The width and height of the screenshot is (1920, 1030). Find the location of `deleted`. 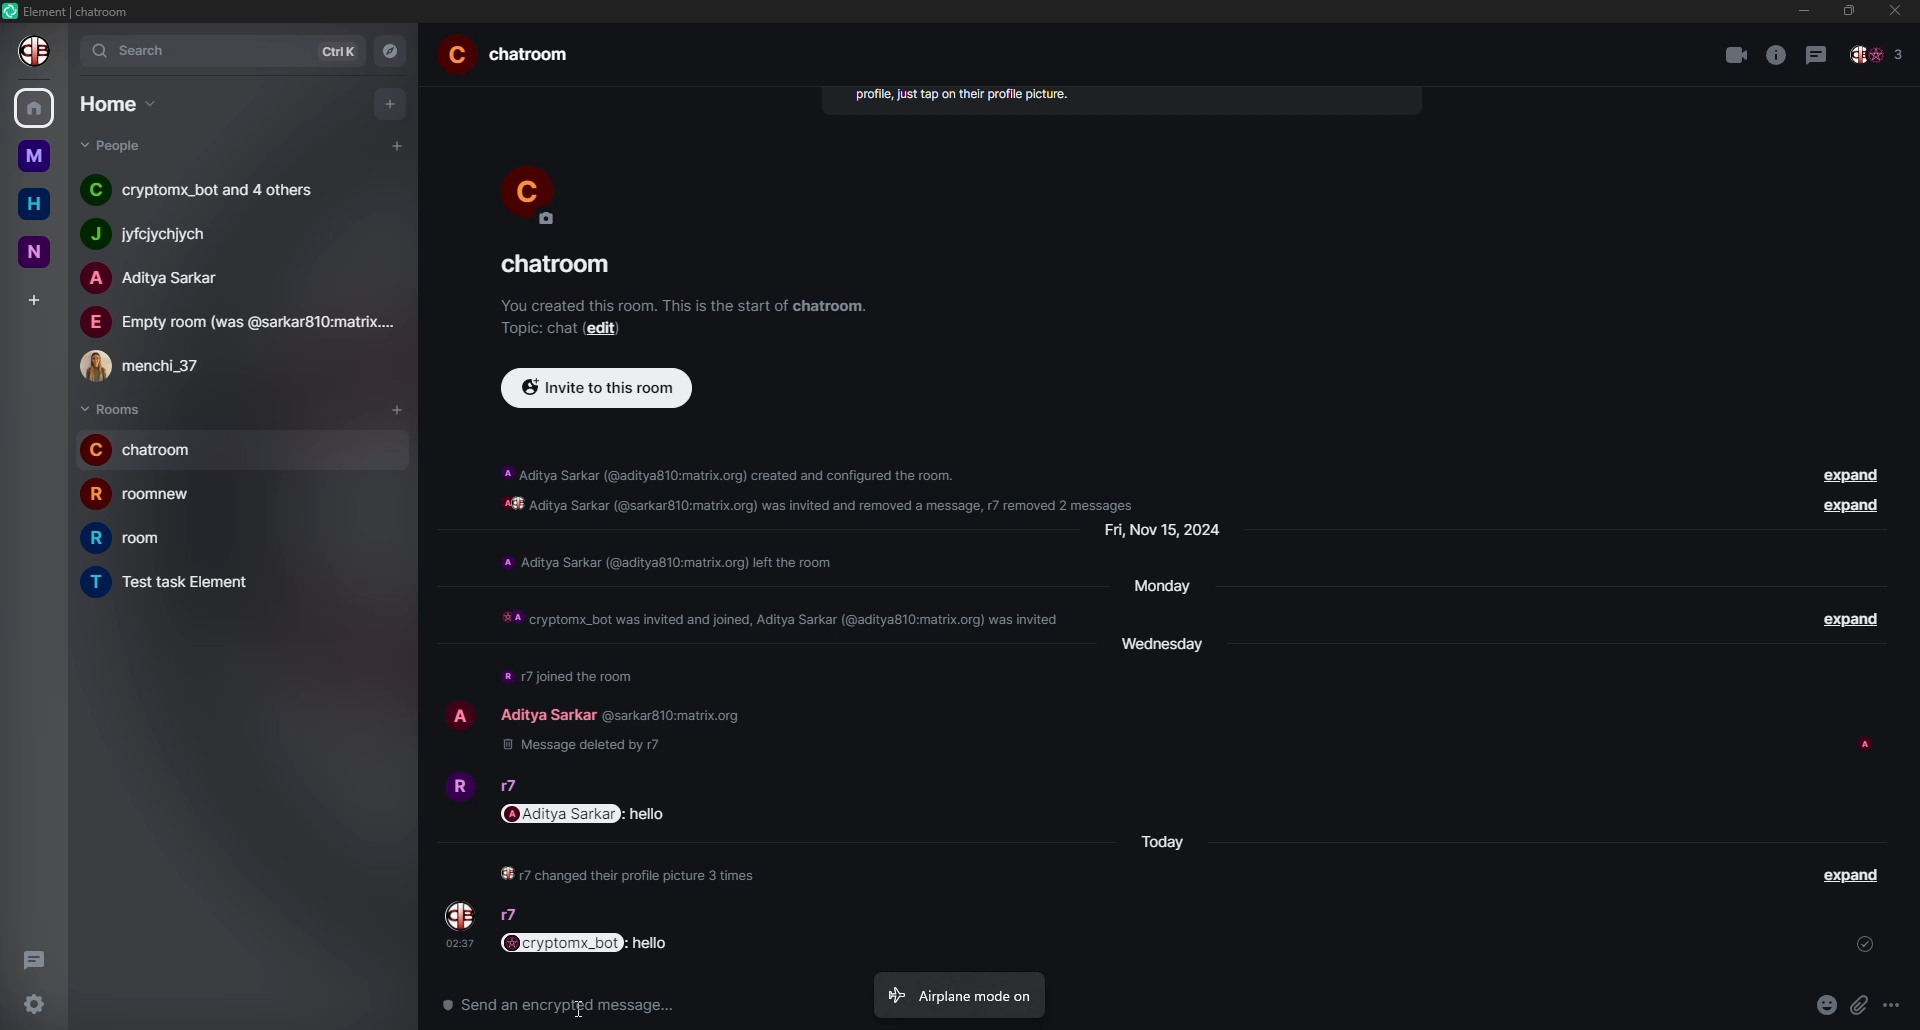

deleted is located at coordinates (588, 747).